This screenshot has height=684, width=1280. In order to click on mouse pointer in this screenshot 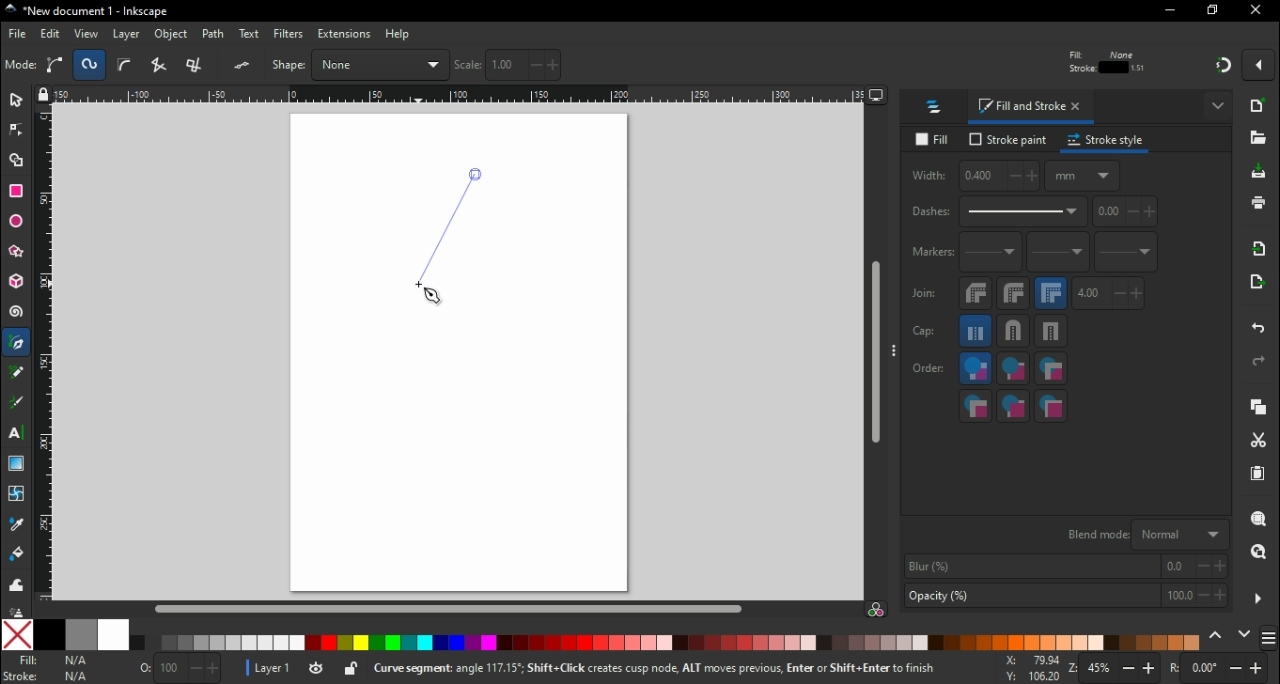, I will do `click(434, 297)`.